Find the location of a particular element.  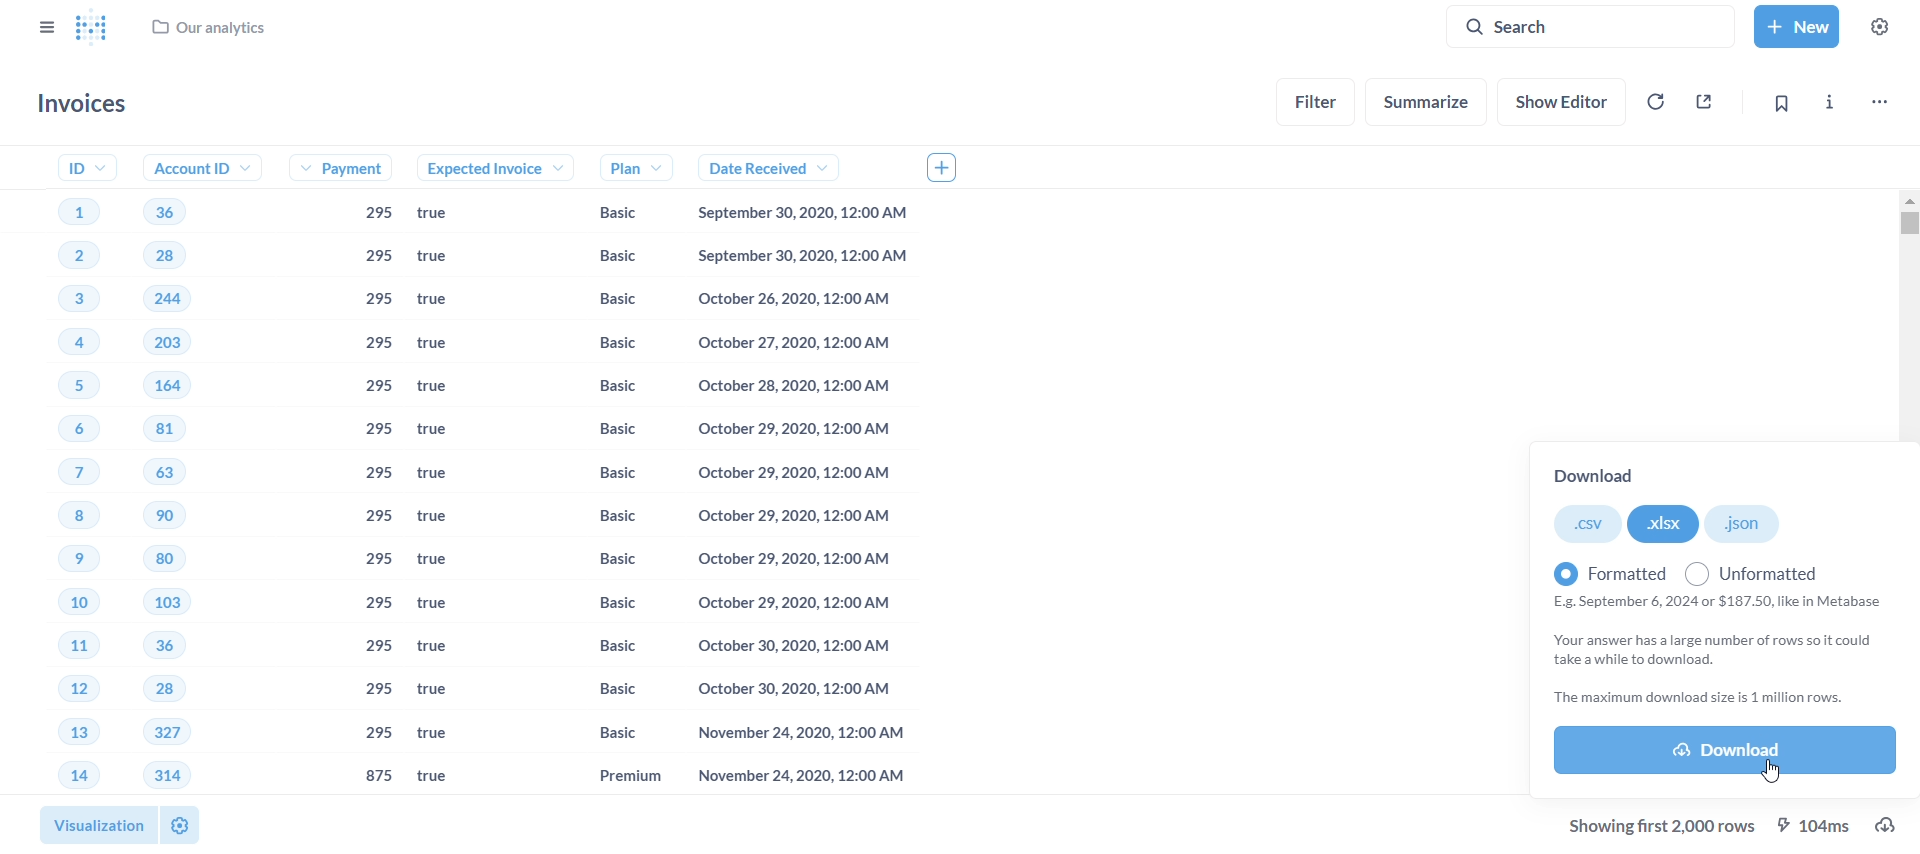

295 is located at coordinates (381, 516).